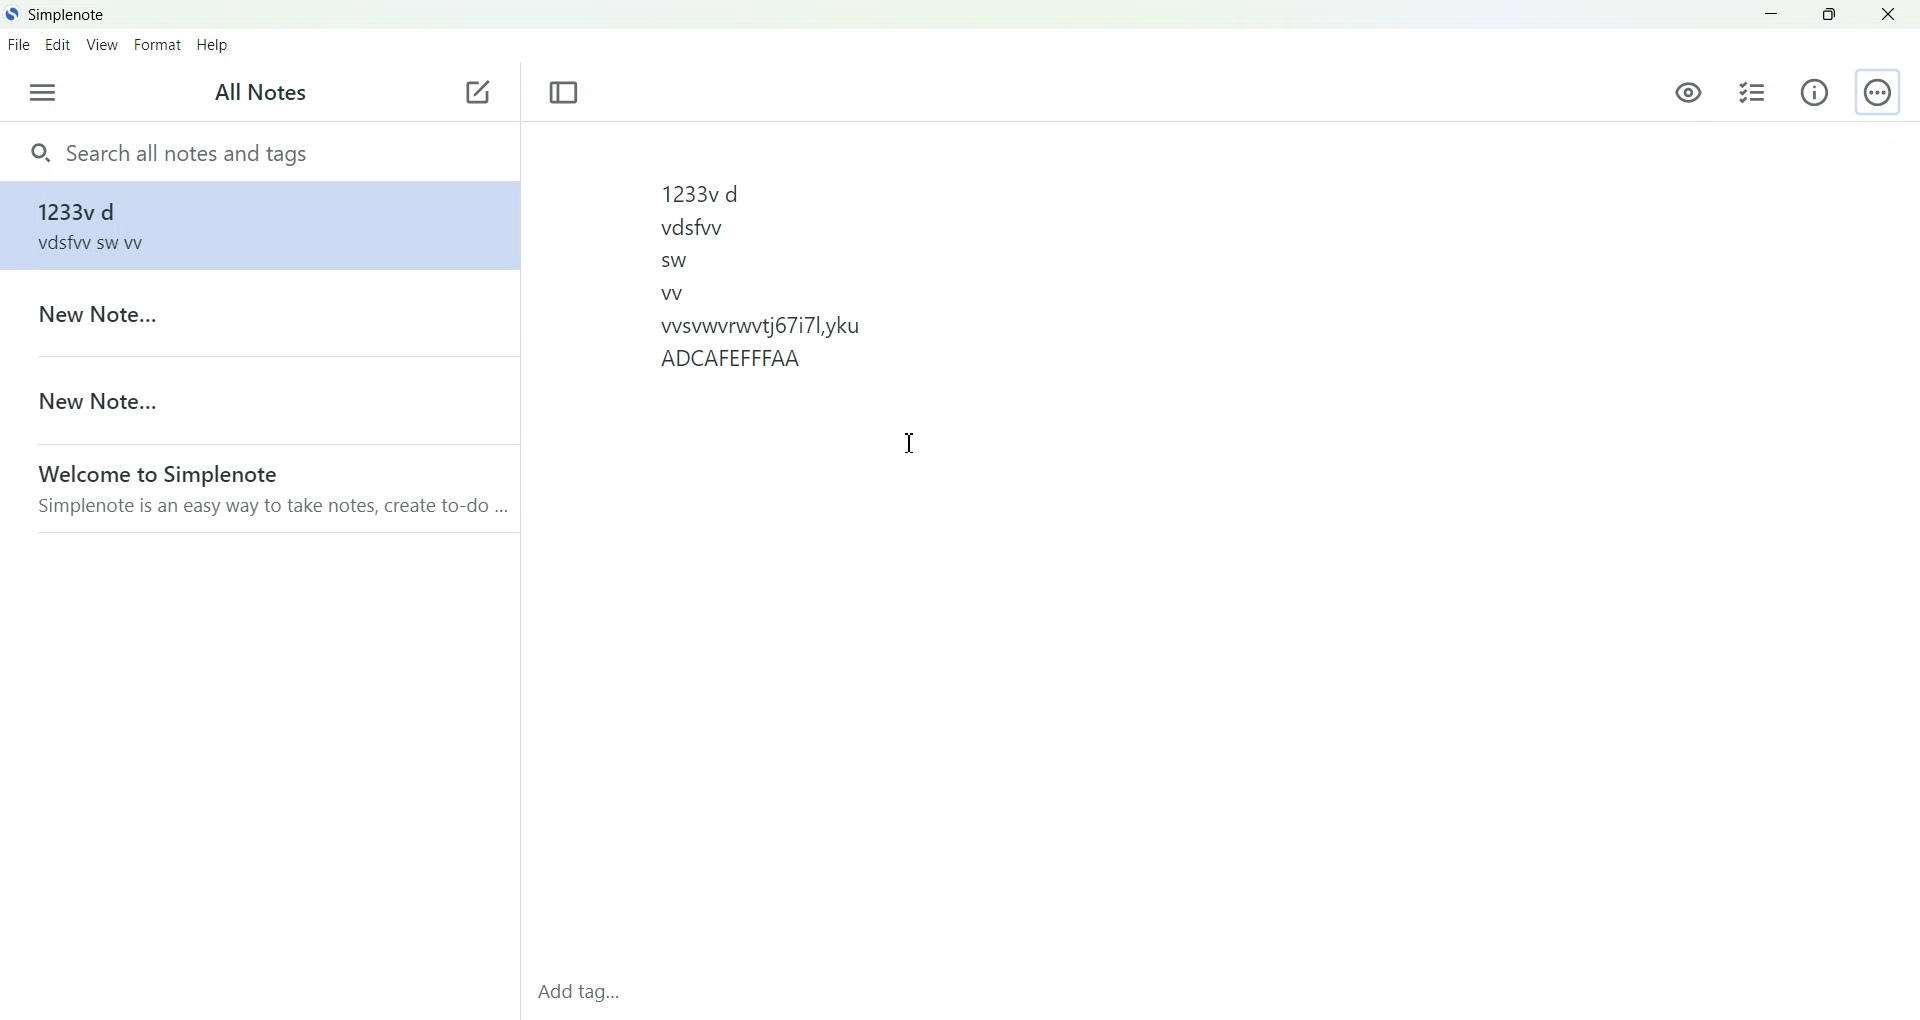  I want to click on Maximize, so click(1828, 15).